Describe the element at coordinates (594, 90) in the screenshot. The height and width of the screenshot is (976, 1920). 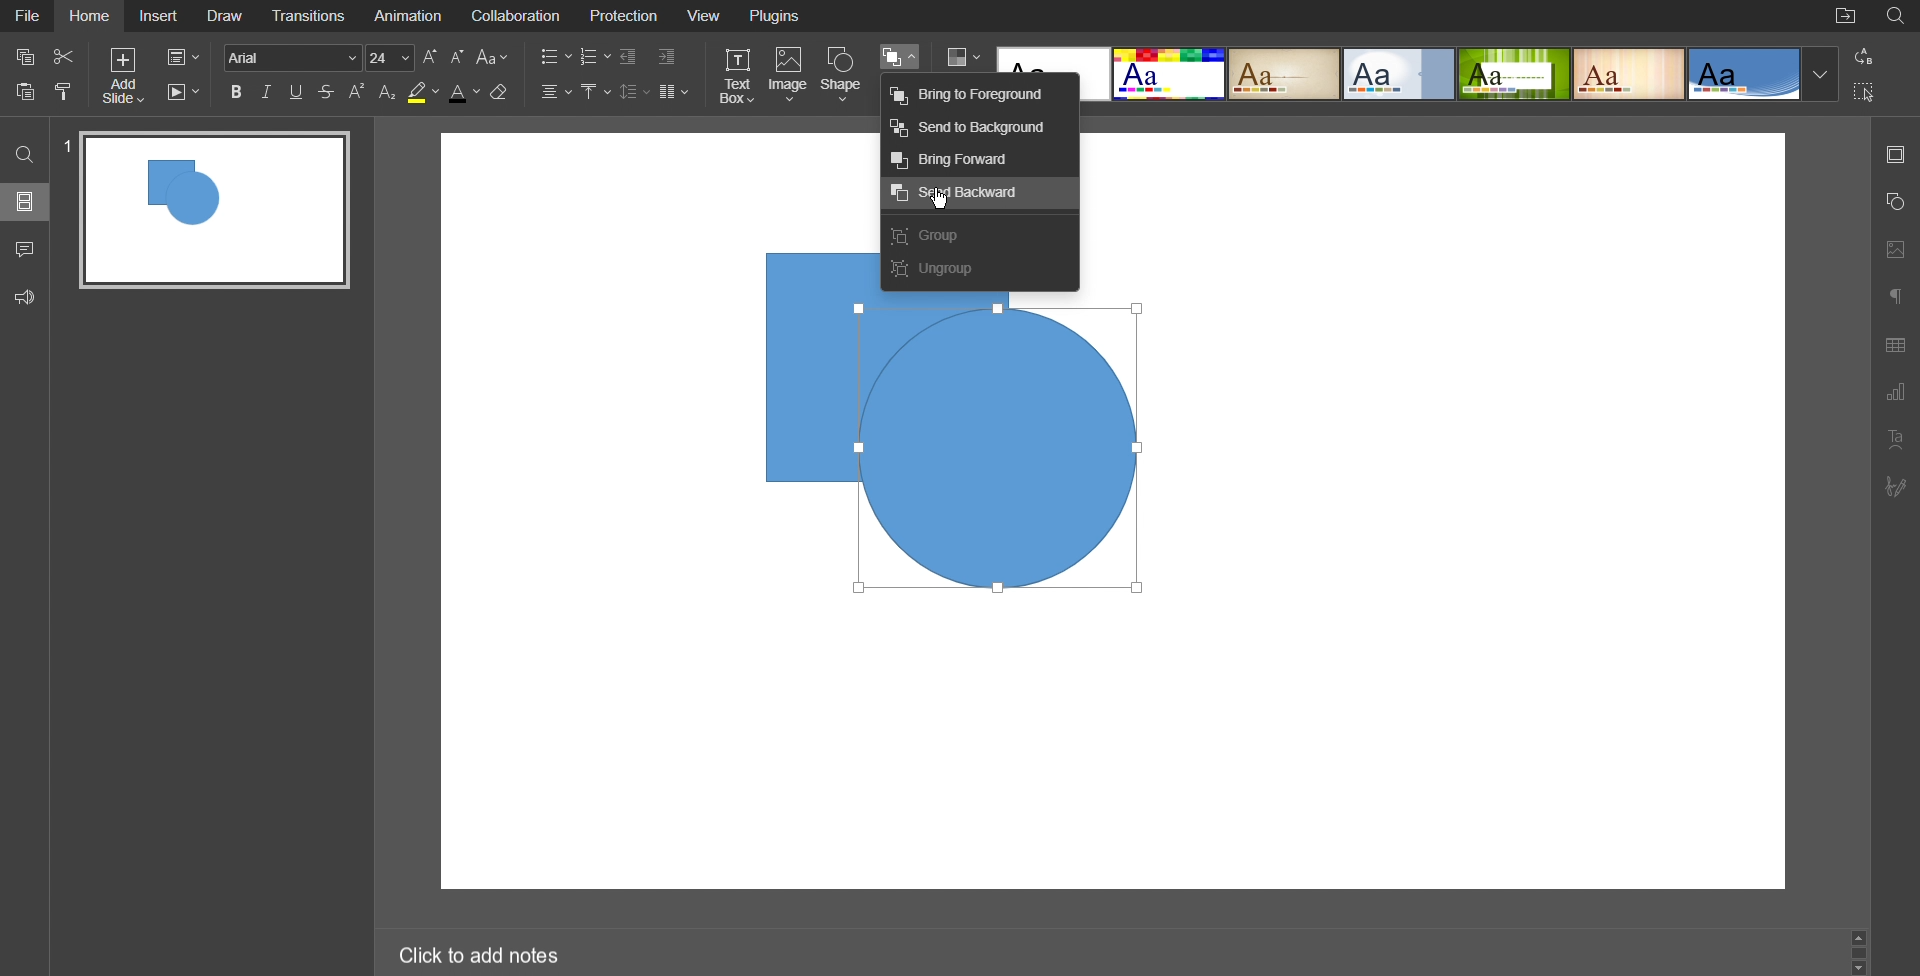
I see `Vertical Align` at that location.